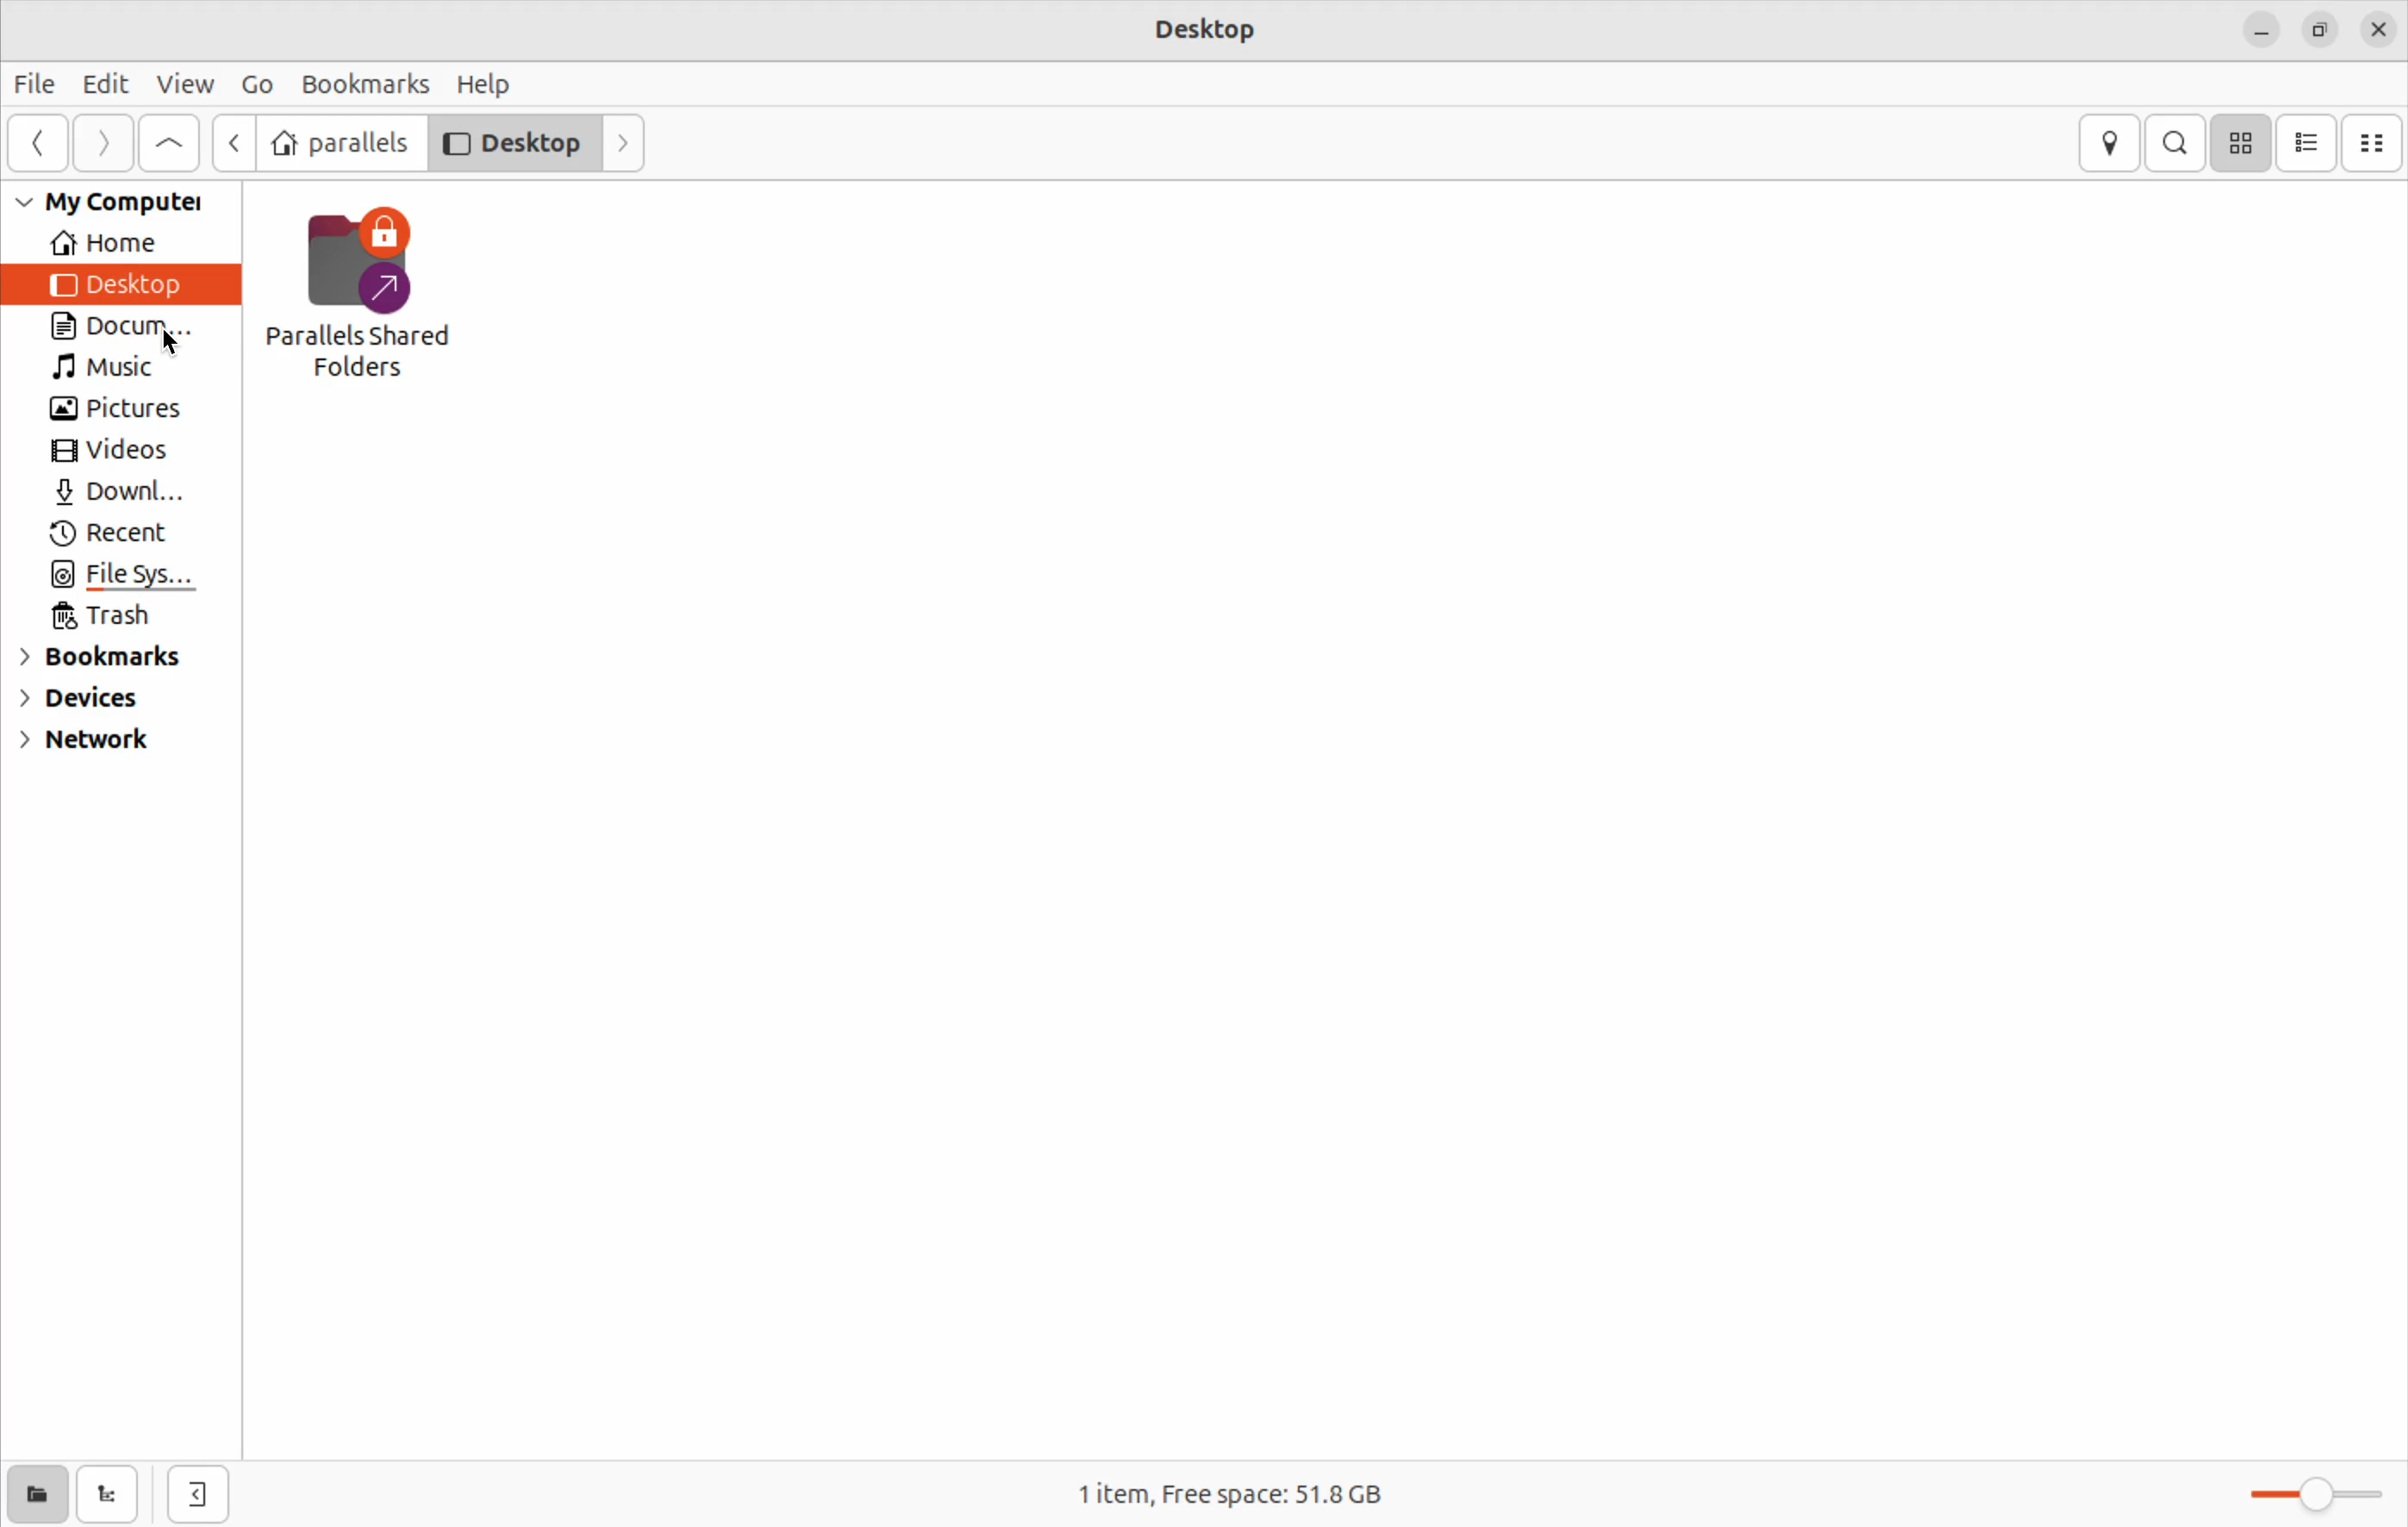 The image size is (2408, 1527). What do you see at coordinates (1229, 1498) in the screenshot?
I see `1 item free space 51.8 Gb` at bounding box center [1229, 1498].